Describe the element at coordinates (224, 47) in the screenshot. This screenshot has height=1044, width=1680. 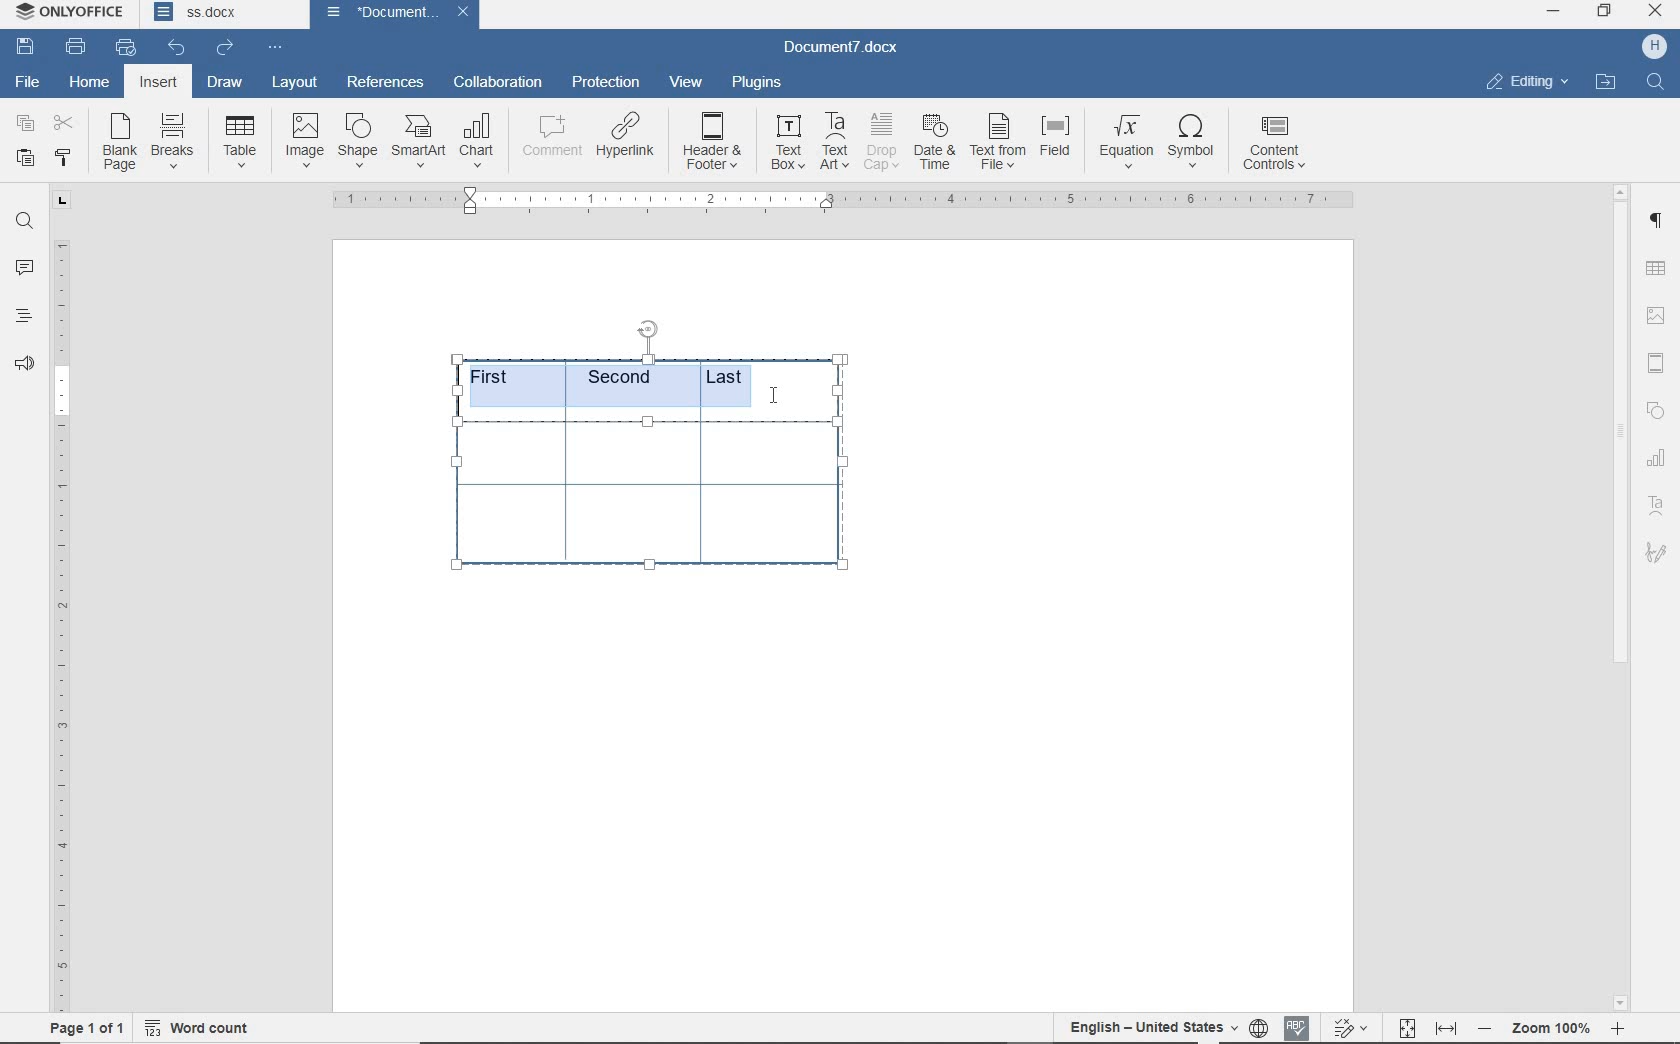
I see `redo` at that location.